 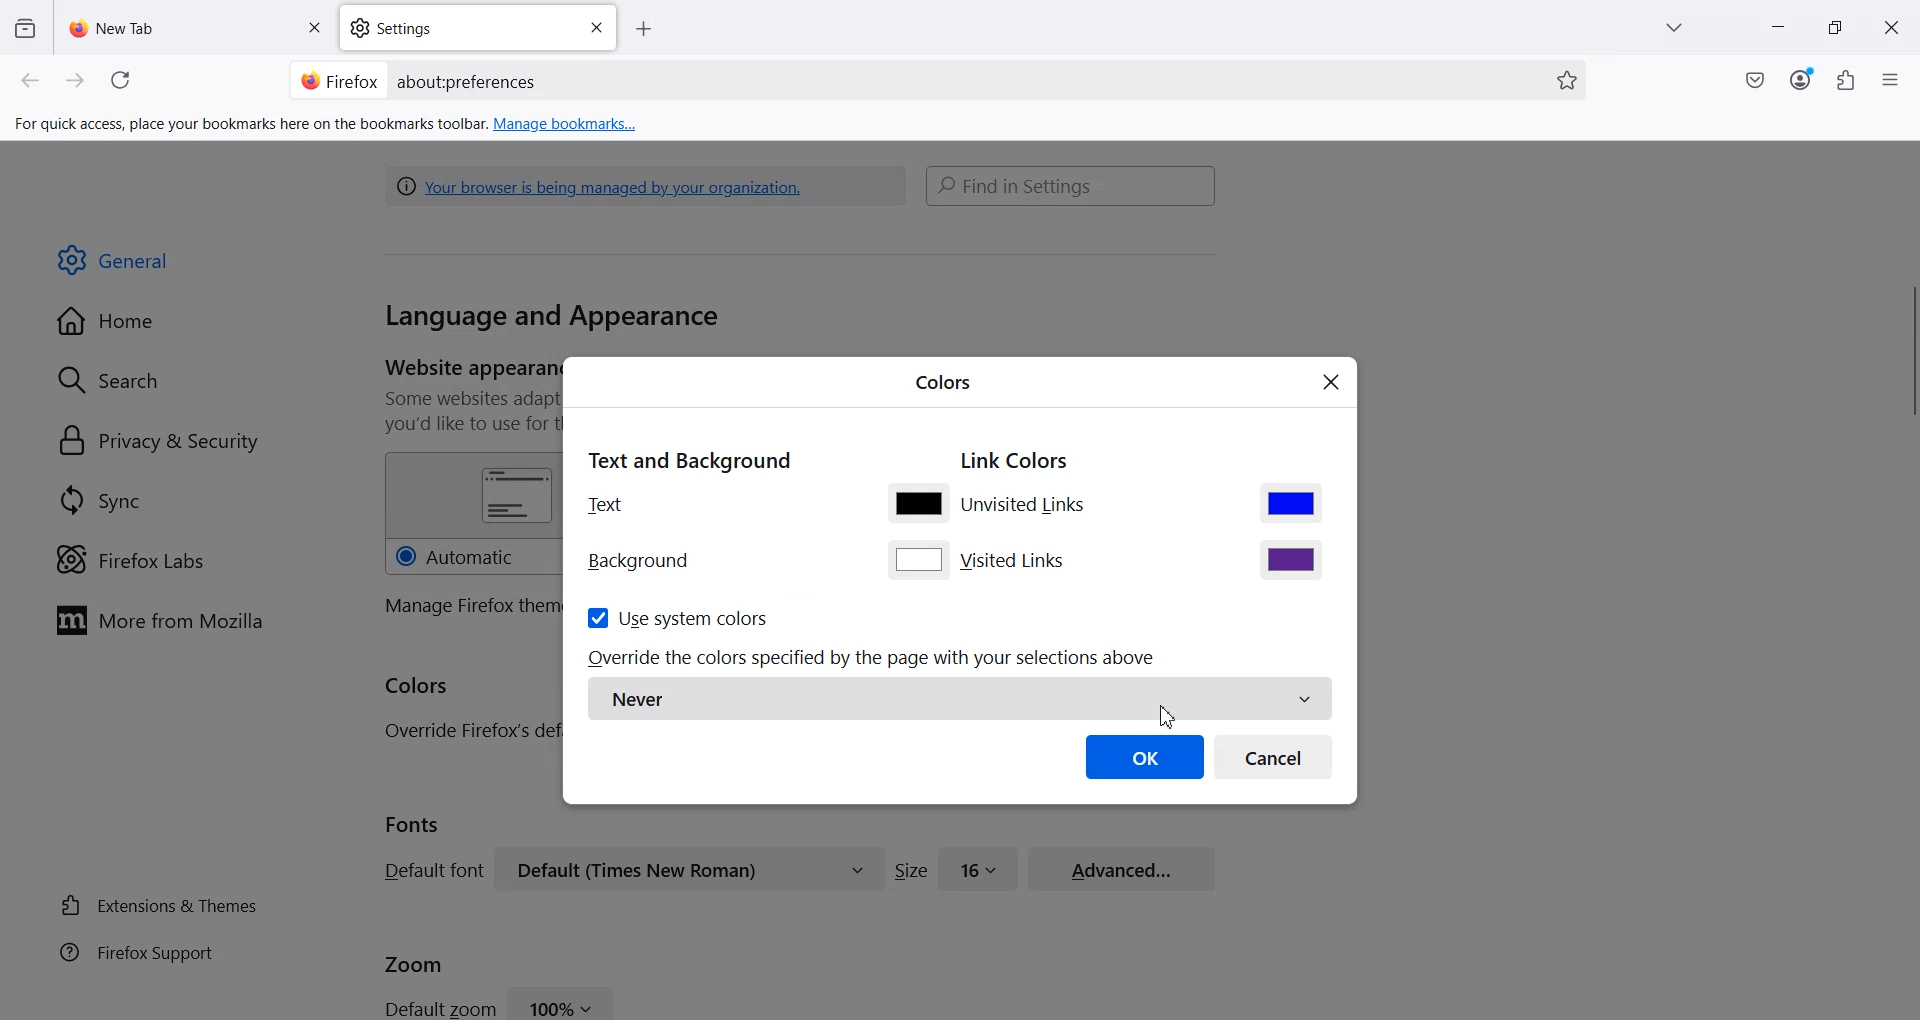 What do you see at coordinates (430, 870) in the screenshot?
I see `Default font` at bounding box center [430, 870].